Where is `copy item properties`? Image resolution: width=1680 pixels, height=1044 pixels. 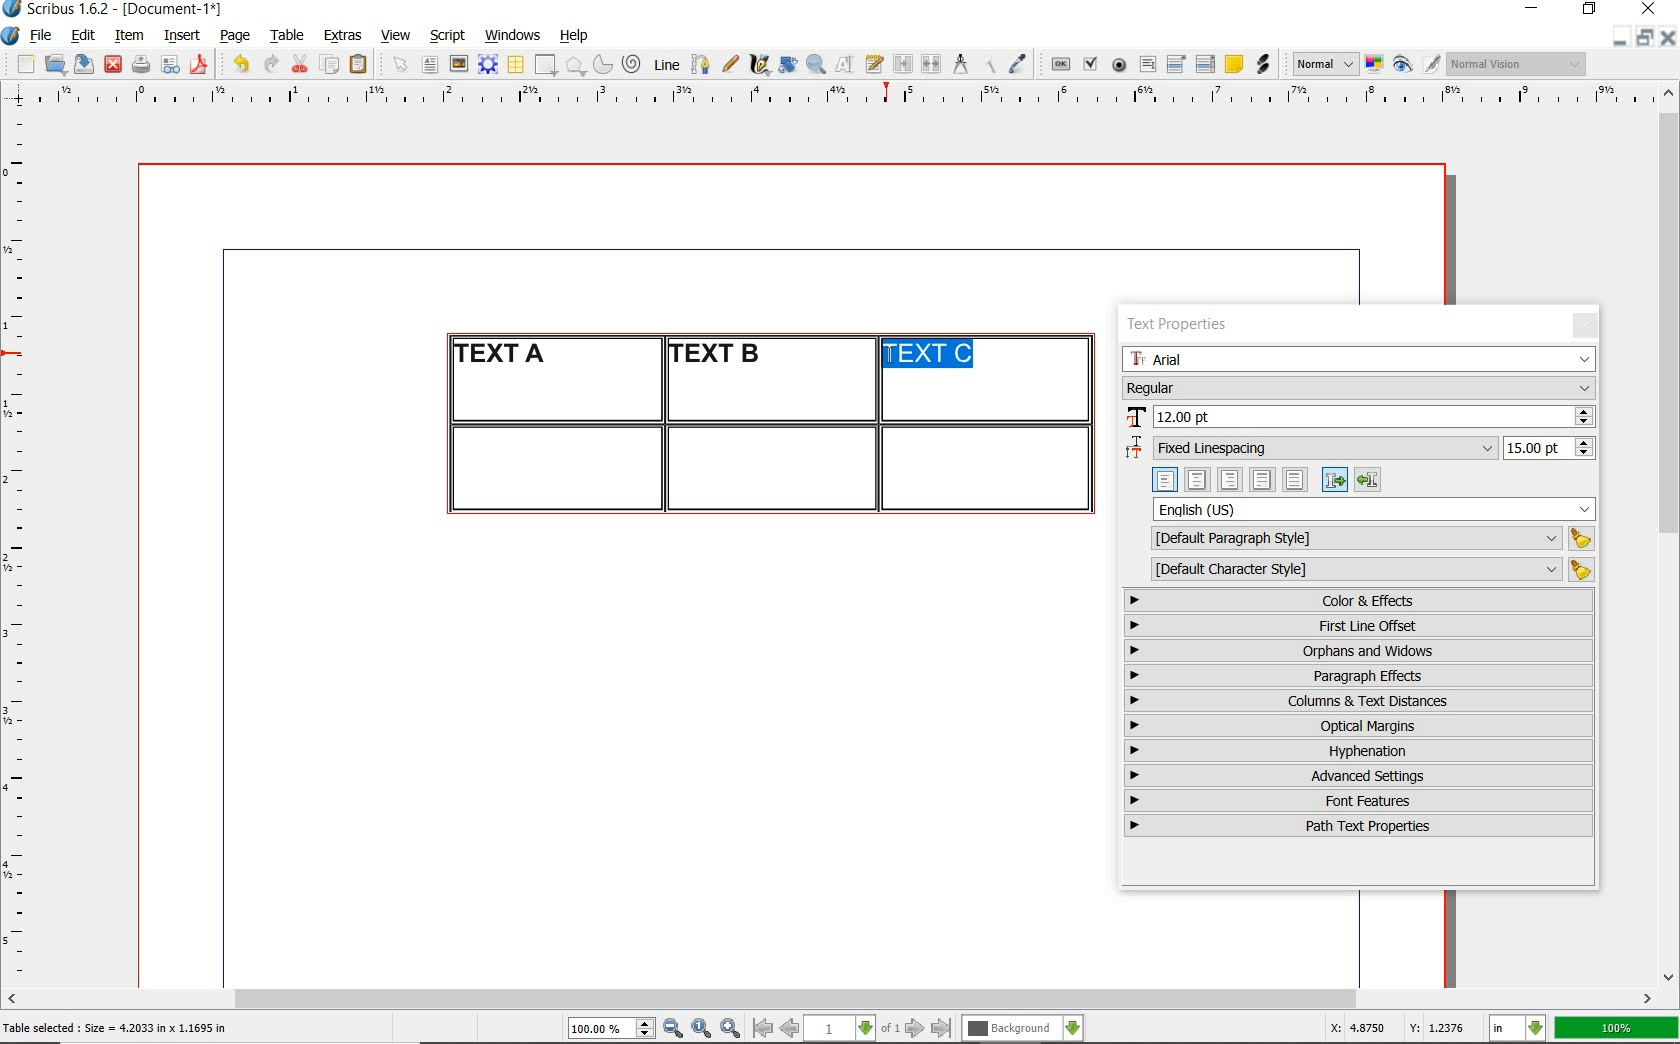
copy item properties is located at coordinates (988, 64).